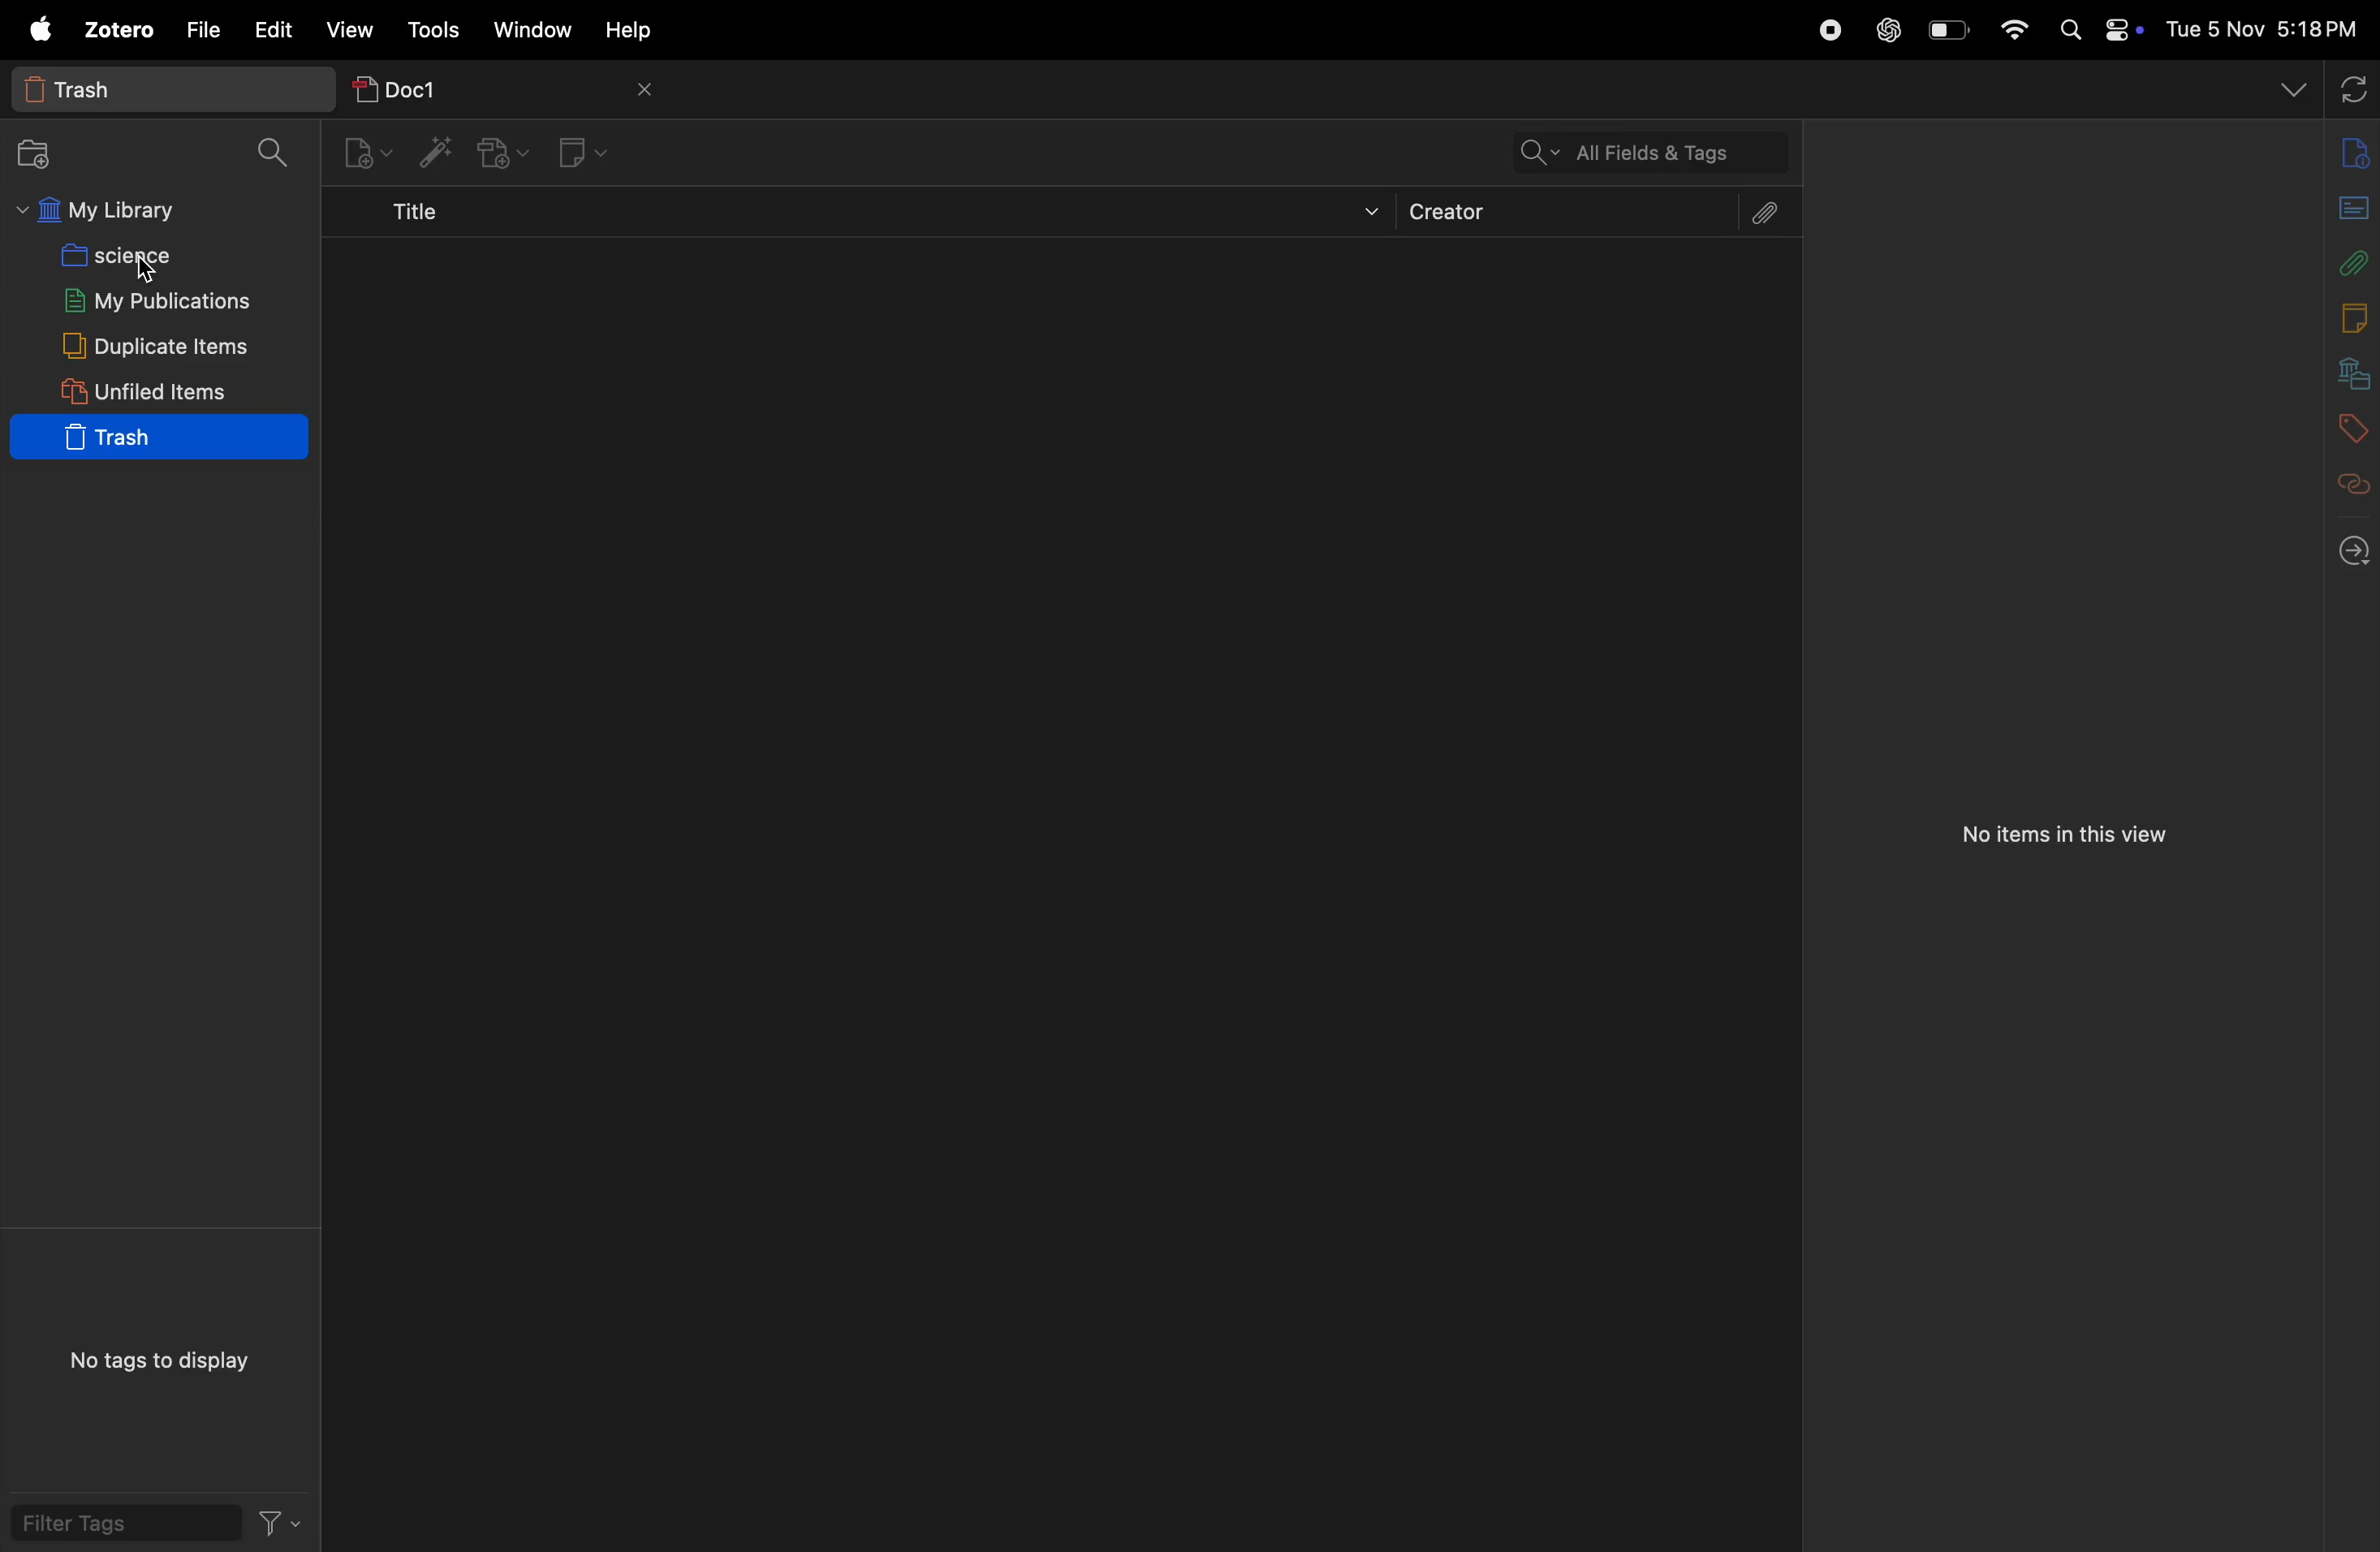 Image resolution: width=2380 pixels, height=1552 pixels. What do you see at coordinates (463, 81) in the screenshot?
I see `doc1` at bounding box center [463, 81].